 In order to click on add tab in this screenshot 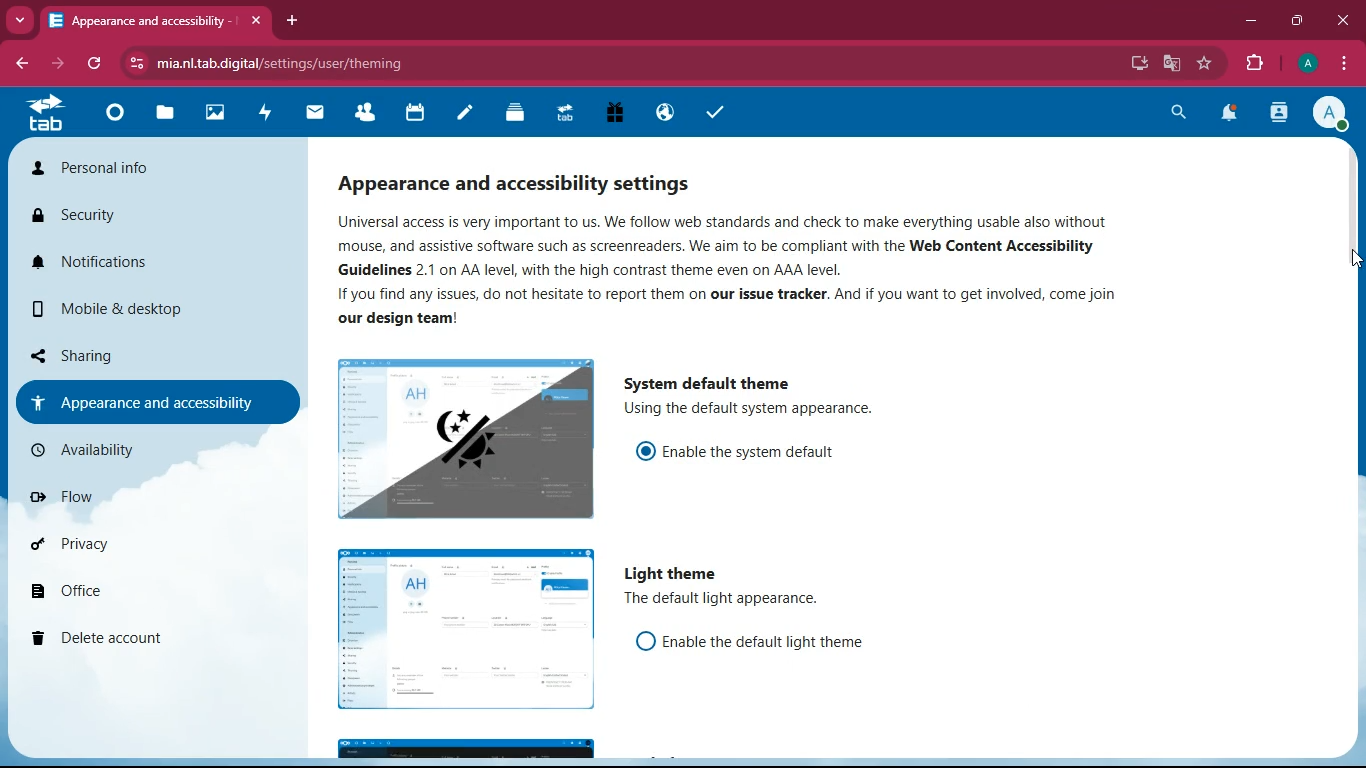, I will do `click(295, 20)`.